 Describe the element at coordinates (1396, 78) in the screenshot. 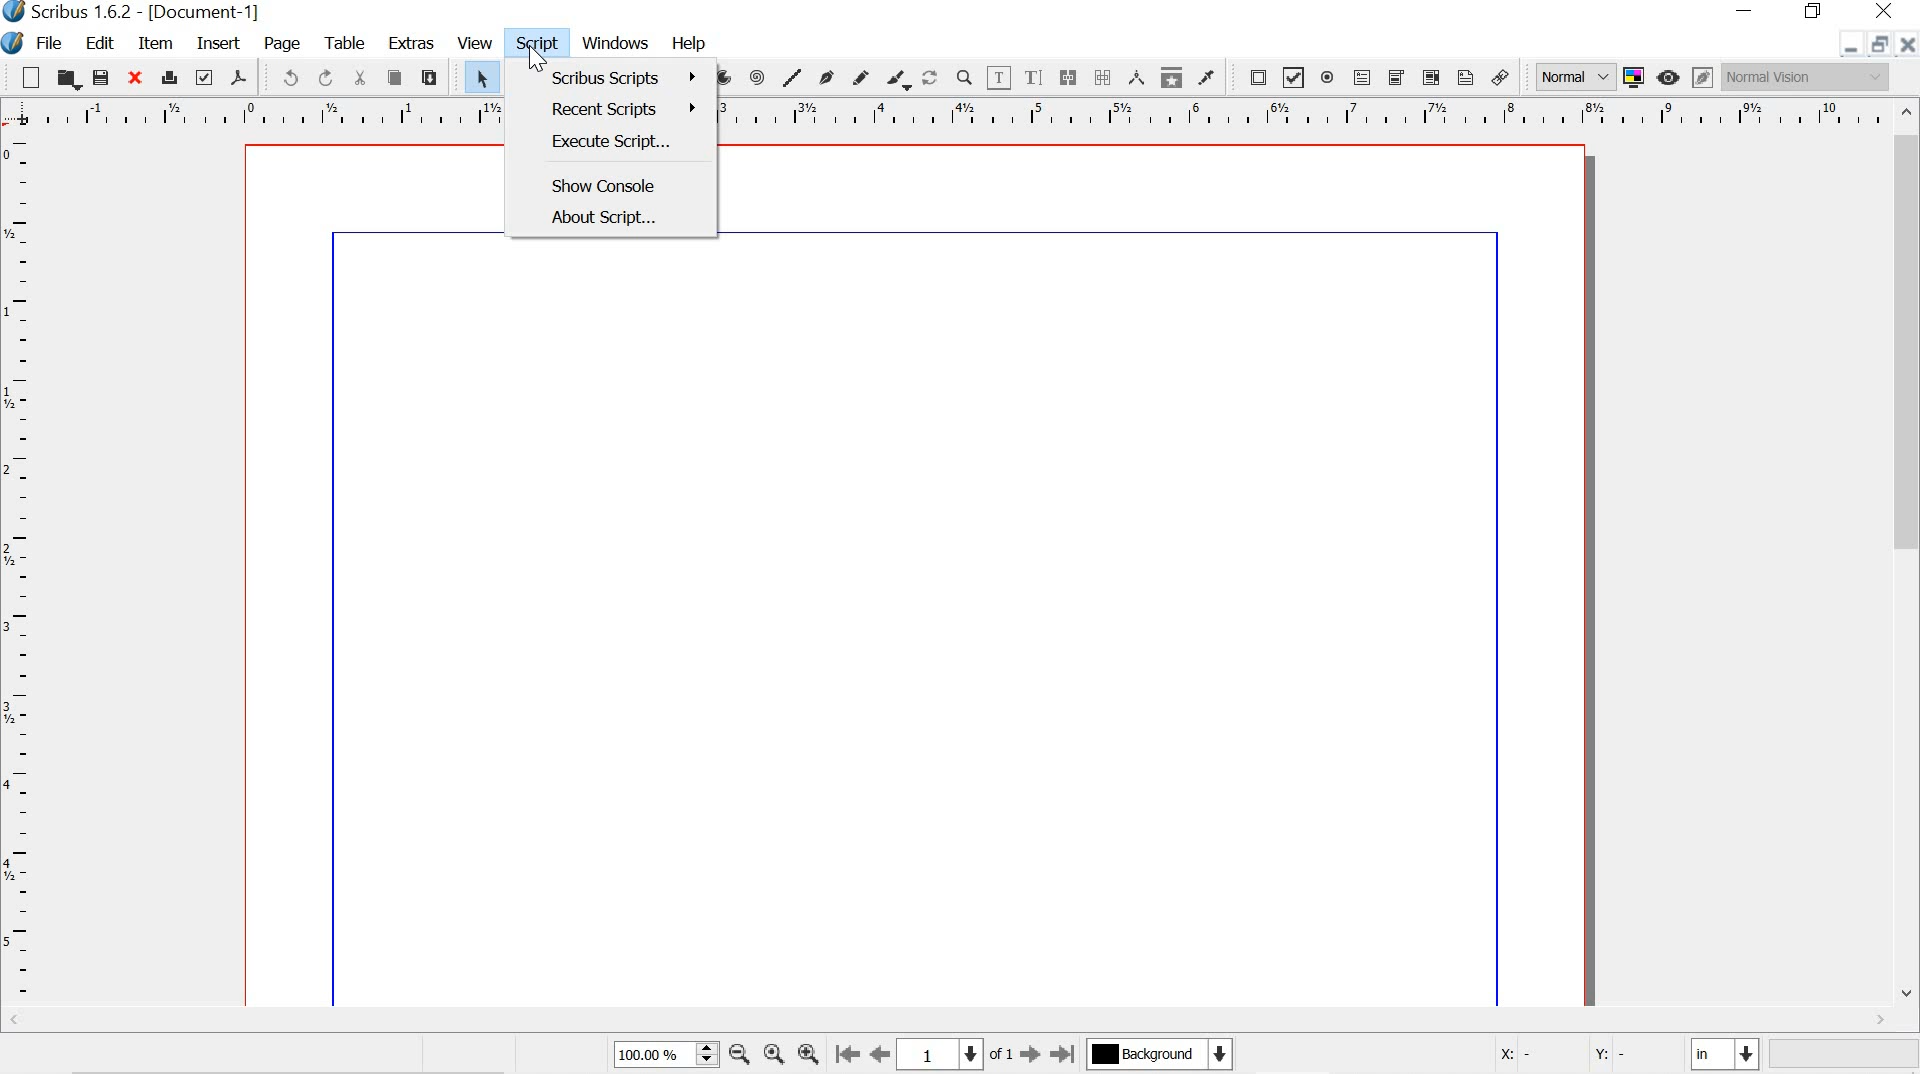

I see `pdf combo box` at that location.